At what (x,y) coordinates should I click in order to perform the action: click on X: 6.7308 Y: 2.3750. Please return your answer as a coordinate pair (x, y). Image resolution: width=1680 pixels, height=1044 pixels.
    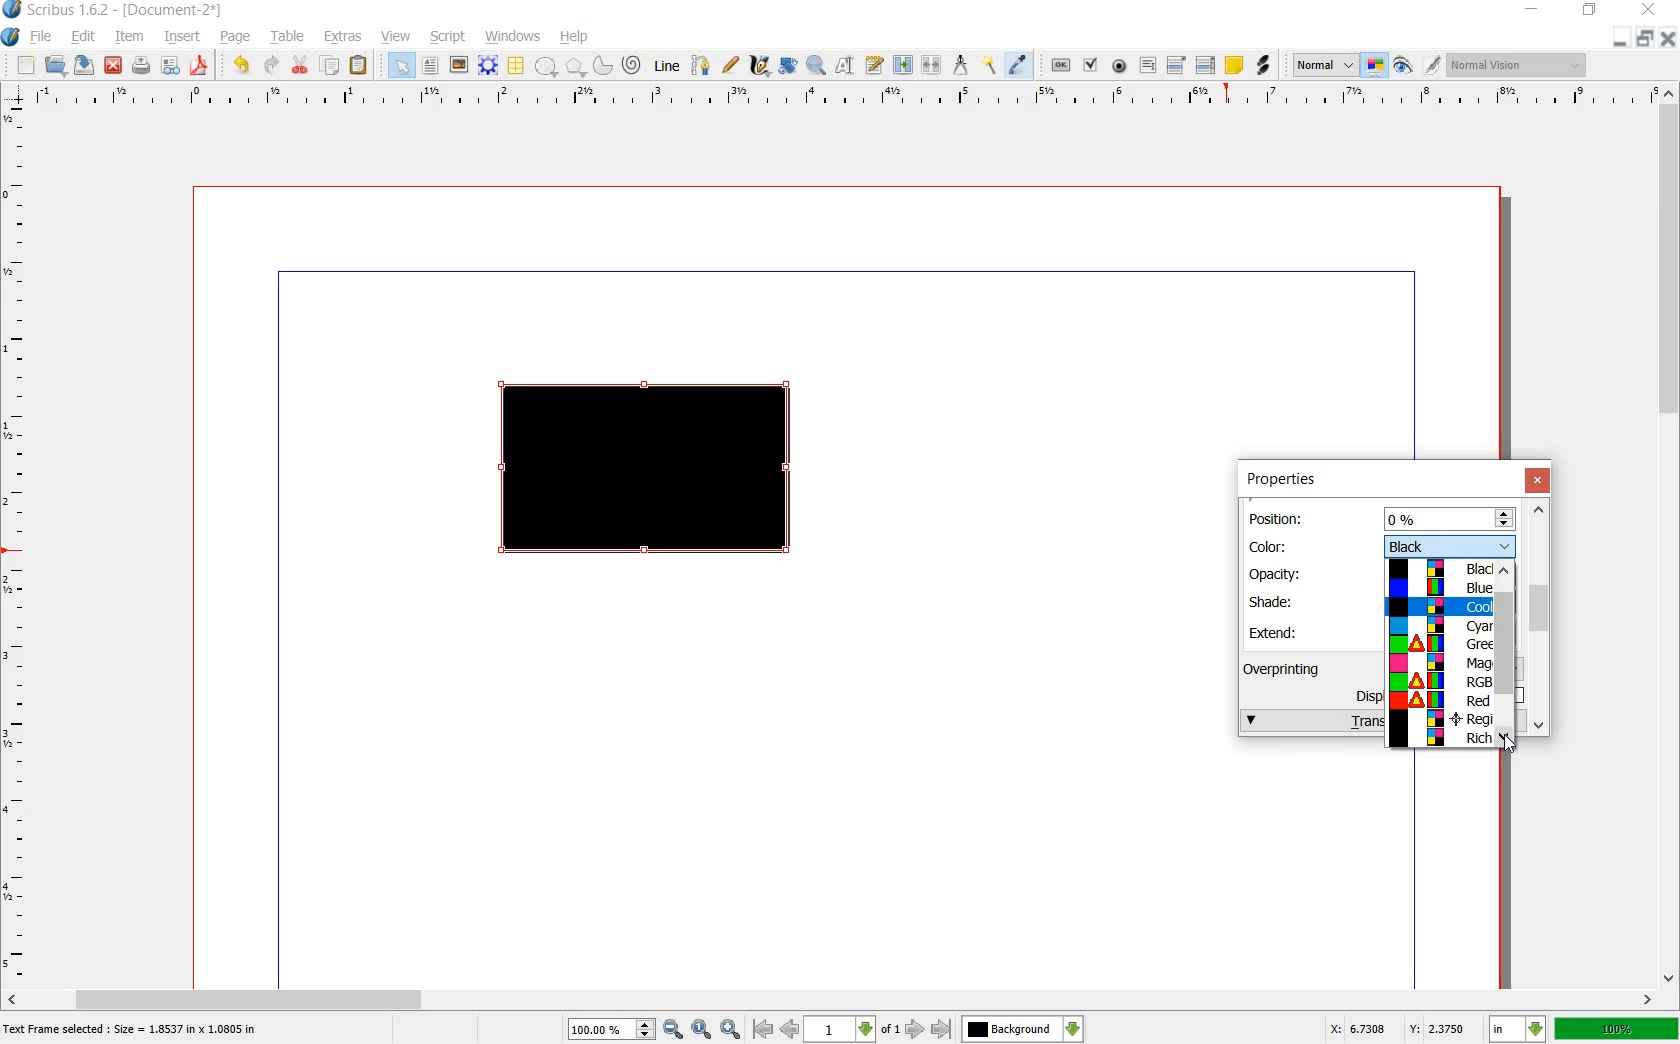
    Looking at the image, I should click on (1397, 1028).